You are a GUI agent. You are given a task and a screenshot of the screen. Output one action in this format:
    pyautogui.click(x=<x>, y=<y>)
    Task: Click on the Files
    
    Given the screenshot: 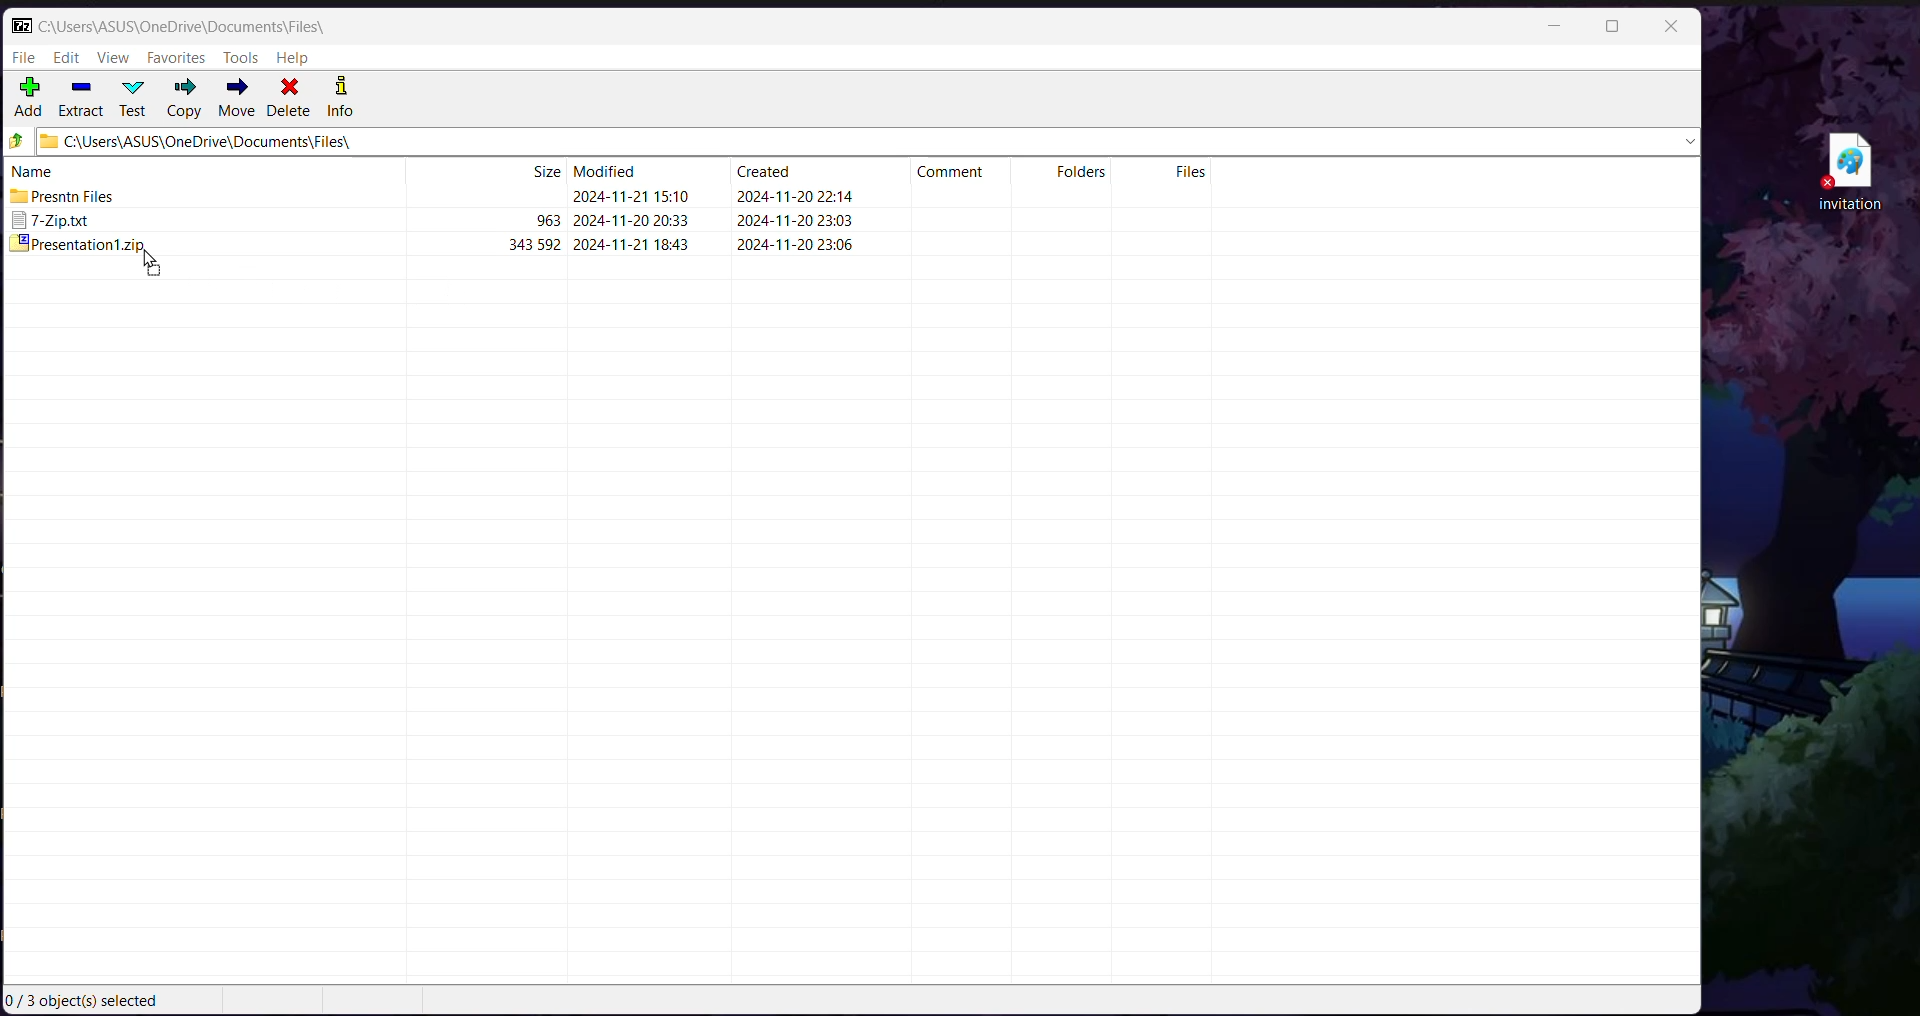 What is the action you would take?
    pyautogui.click(x=1190, y=171)
    